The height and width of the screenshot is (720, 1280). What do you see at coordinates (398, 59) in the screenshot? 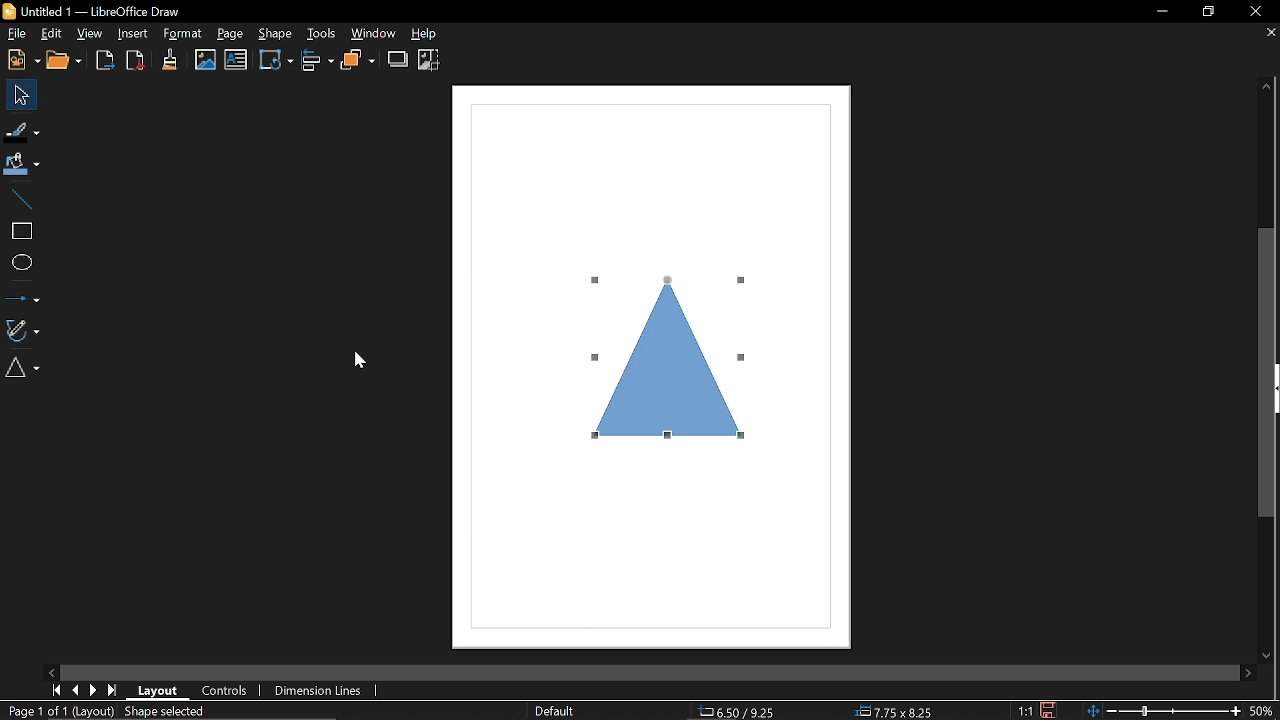
I see `Shadow` at bounding box center [398, 59].